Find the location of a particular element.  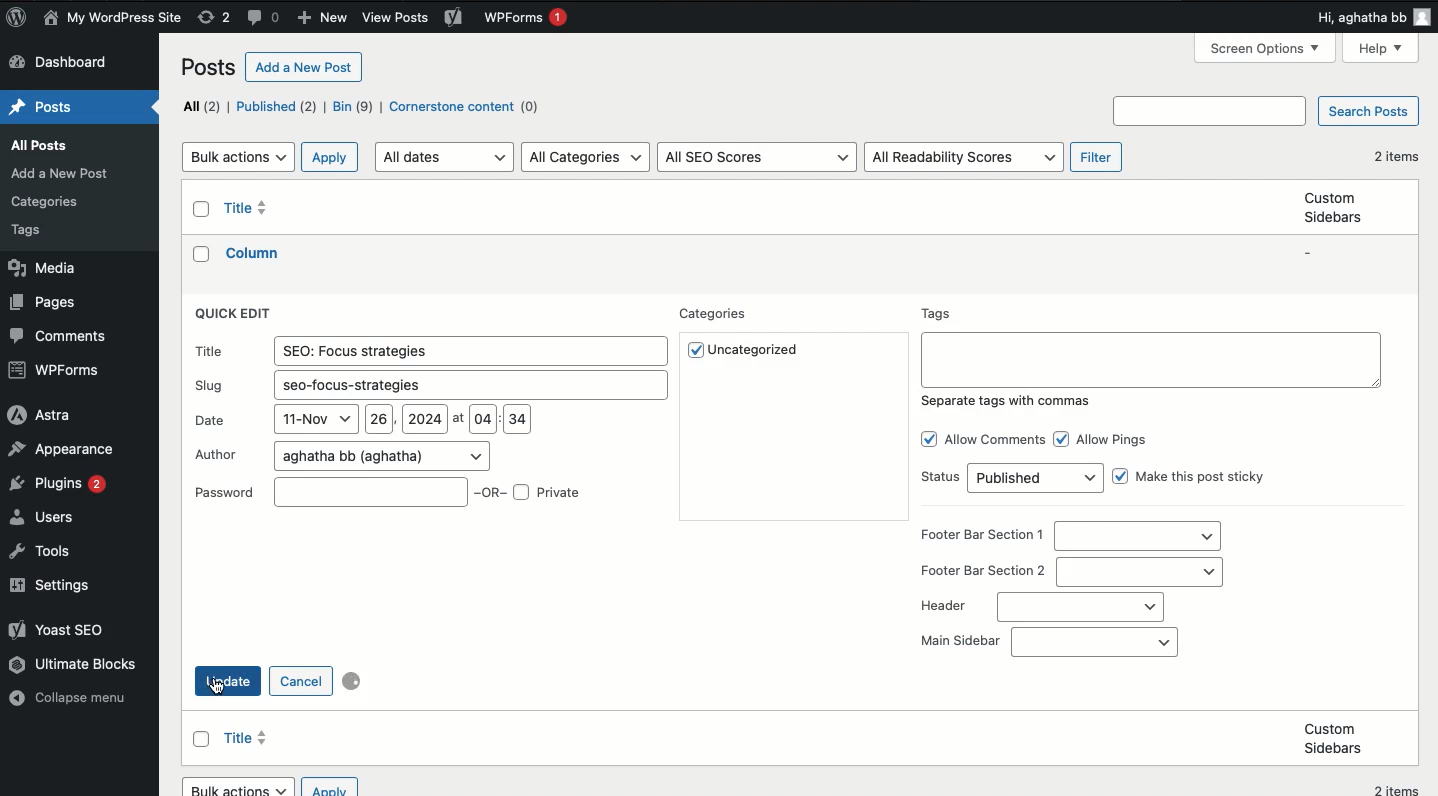

Yoast SEO is located at coordinates (56, 628).